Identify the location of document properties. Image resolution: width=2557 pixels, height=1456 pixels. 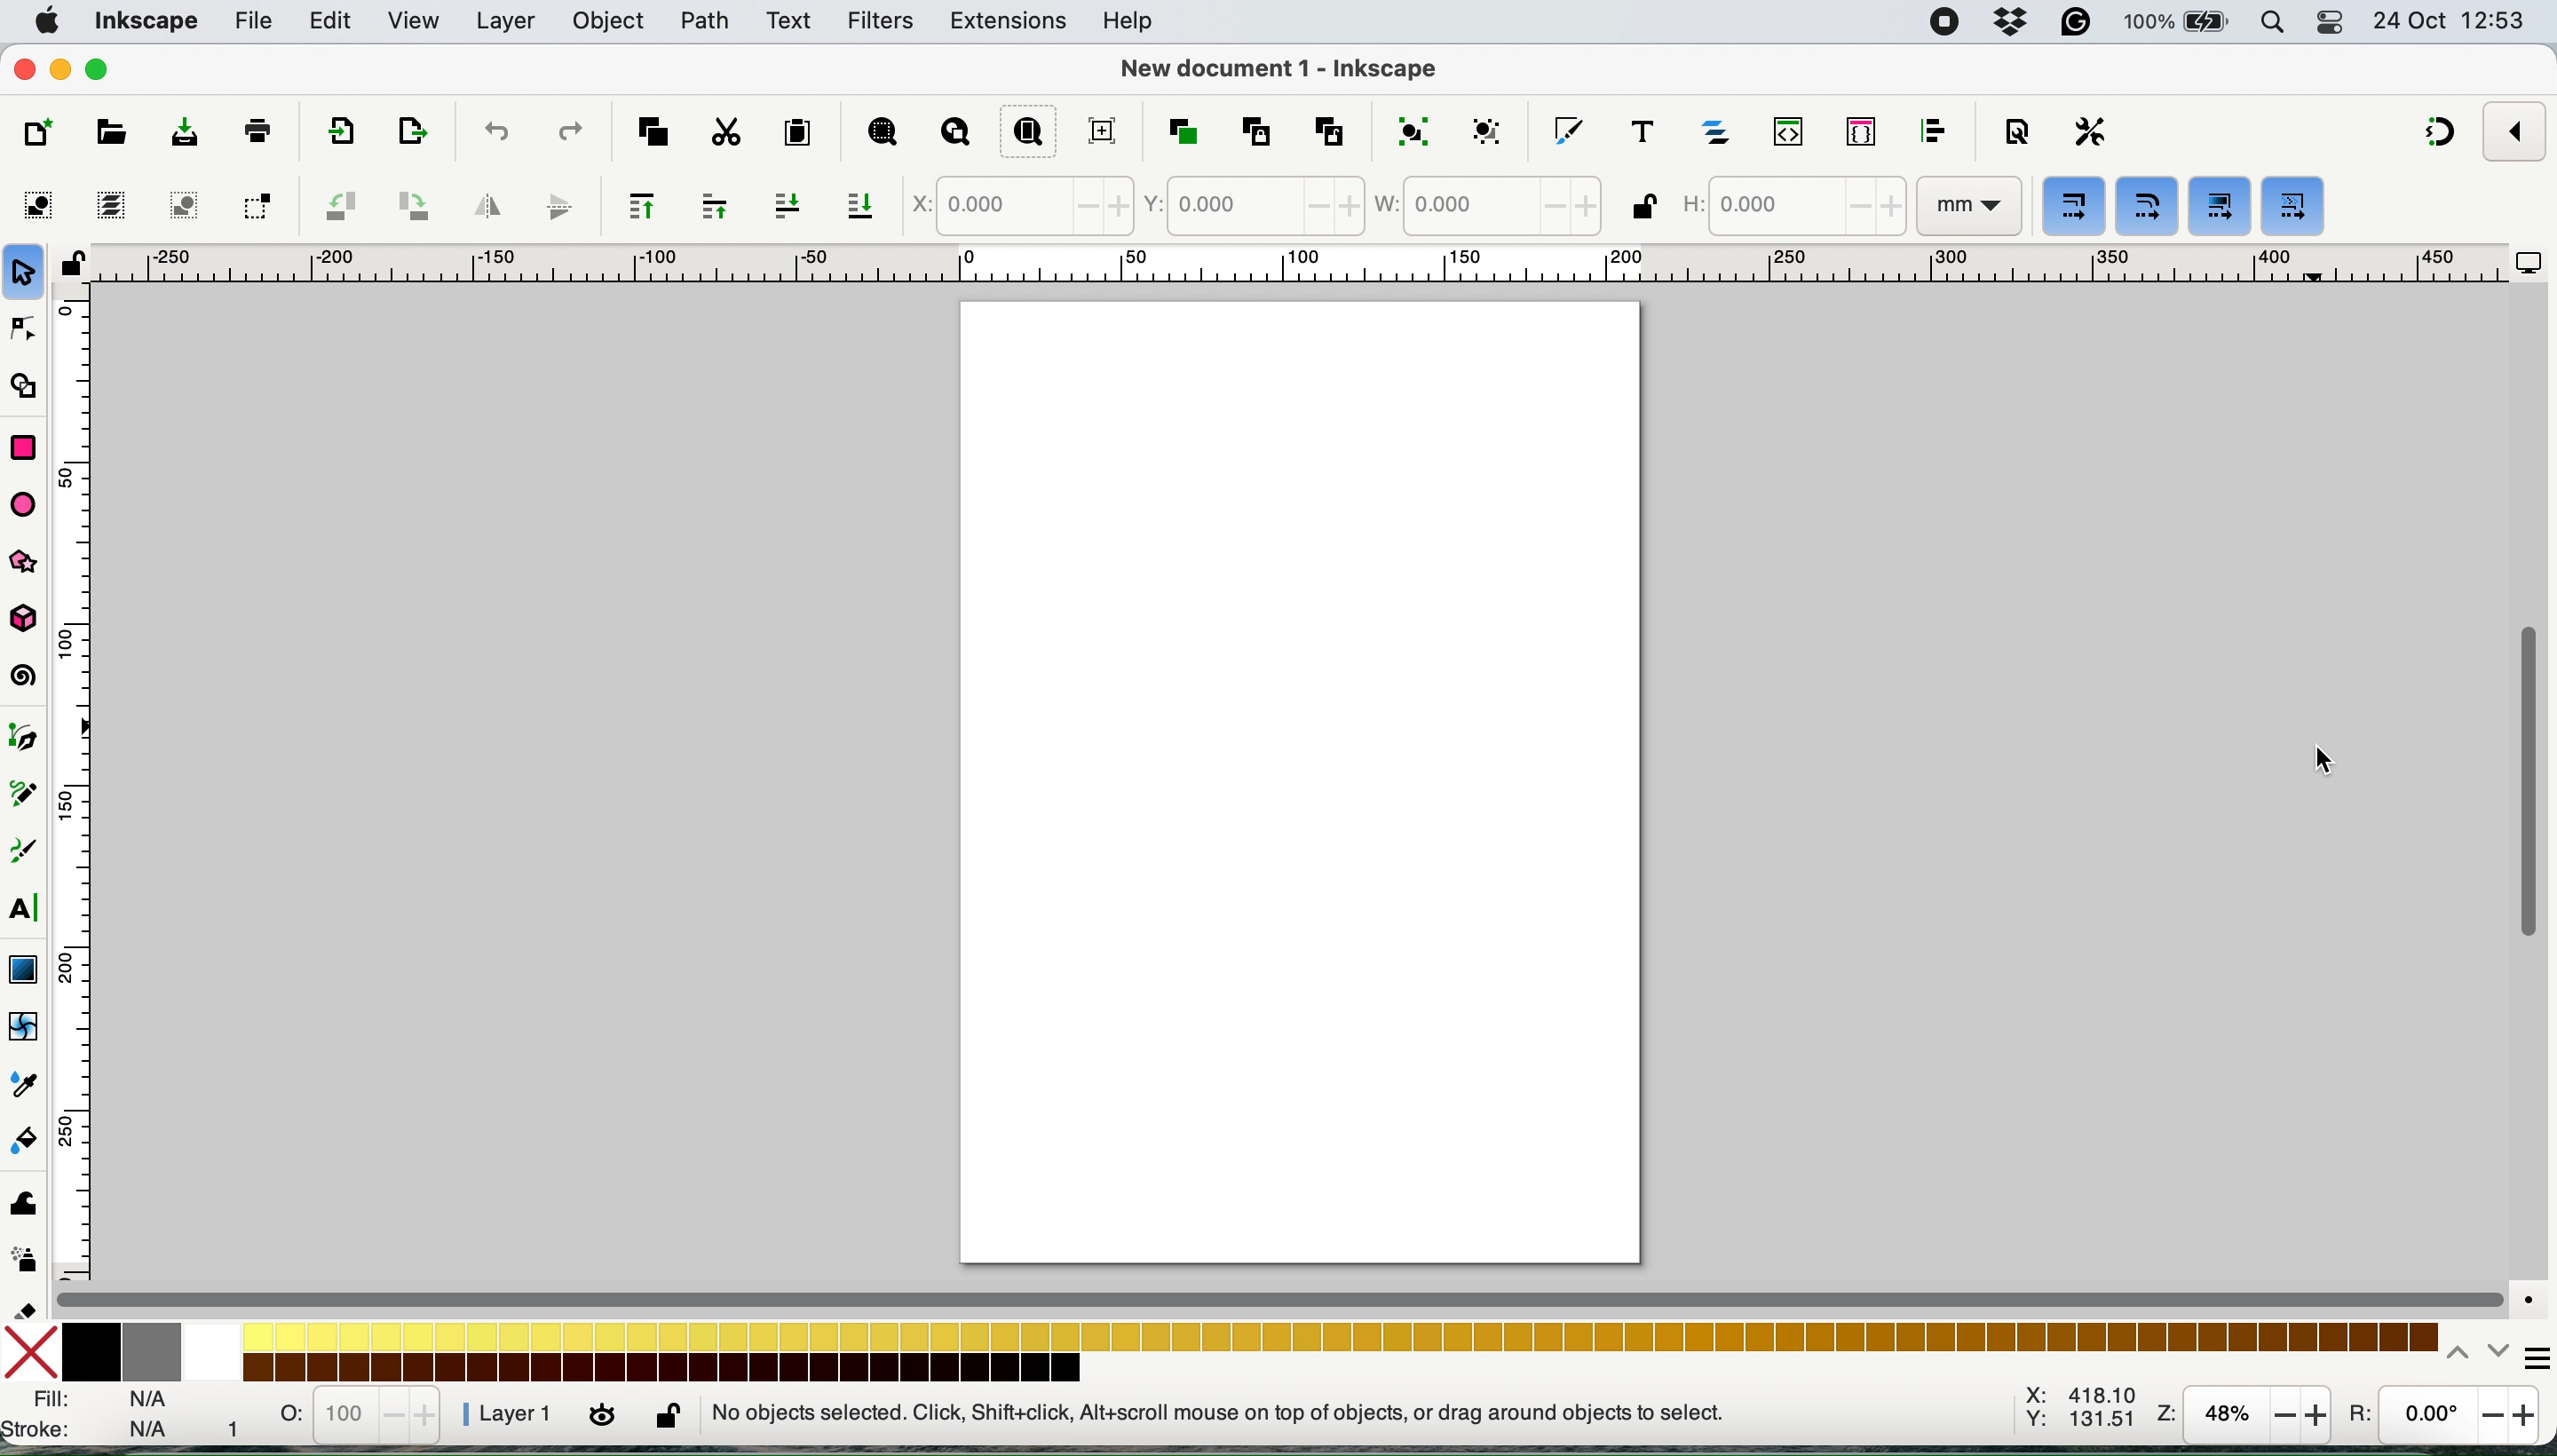
(2016, 130).